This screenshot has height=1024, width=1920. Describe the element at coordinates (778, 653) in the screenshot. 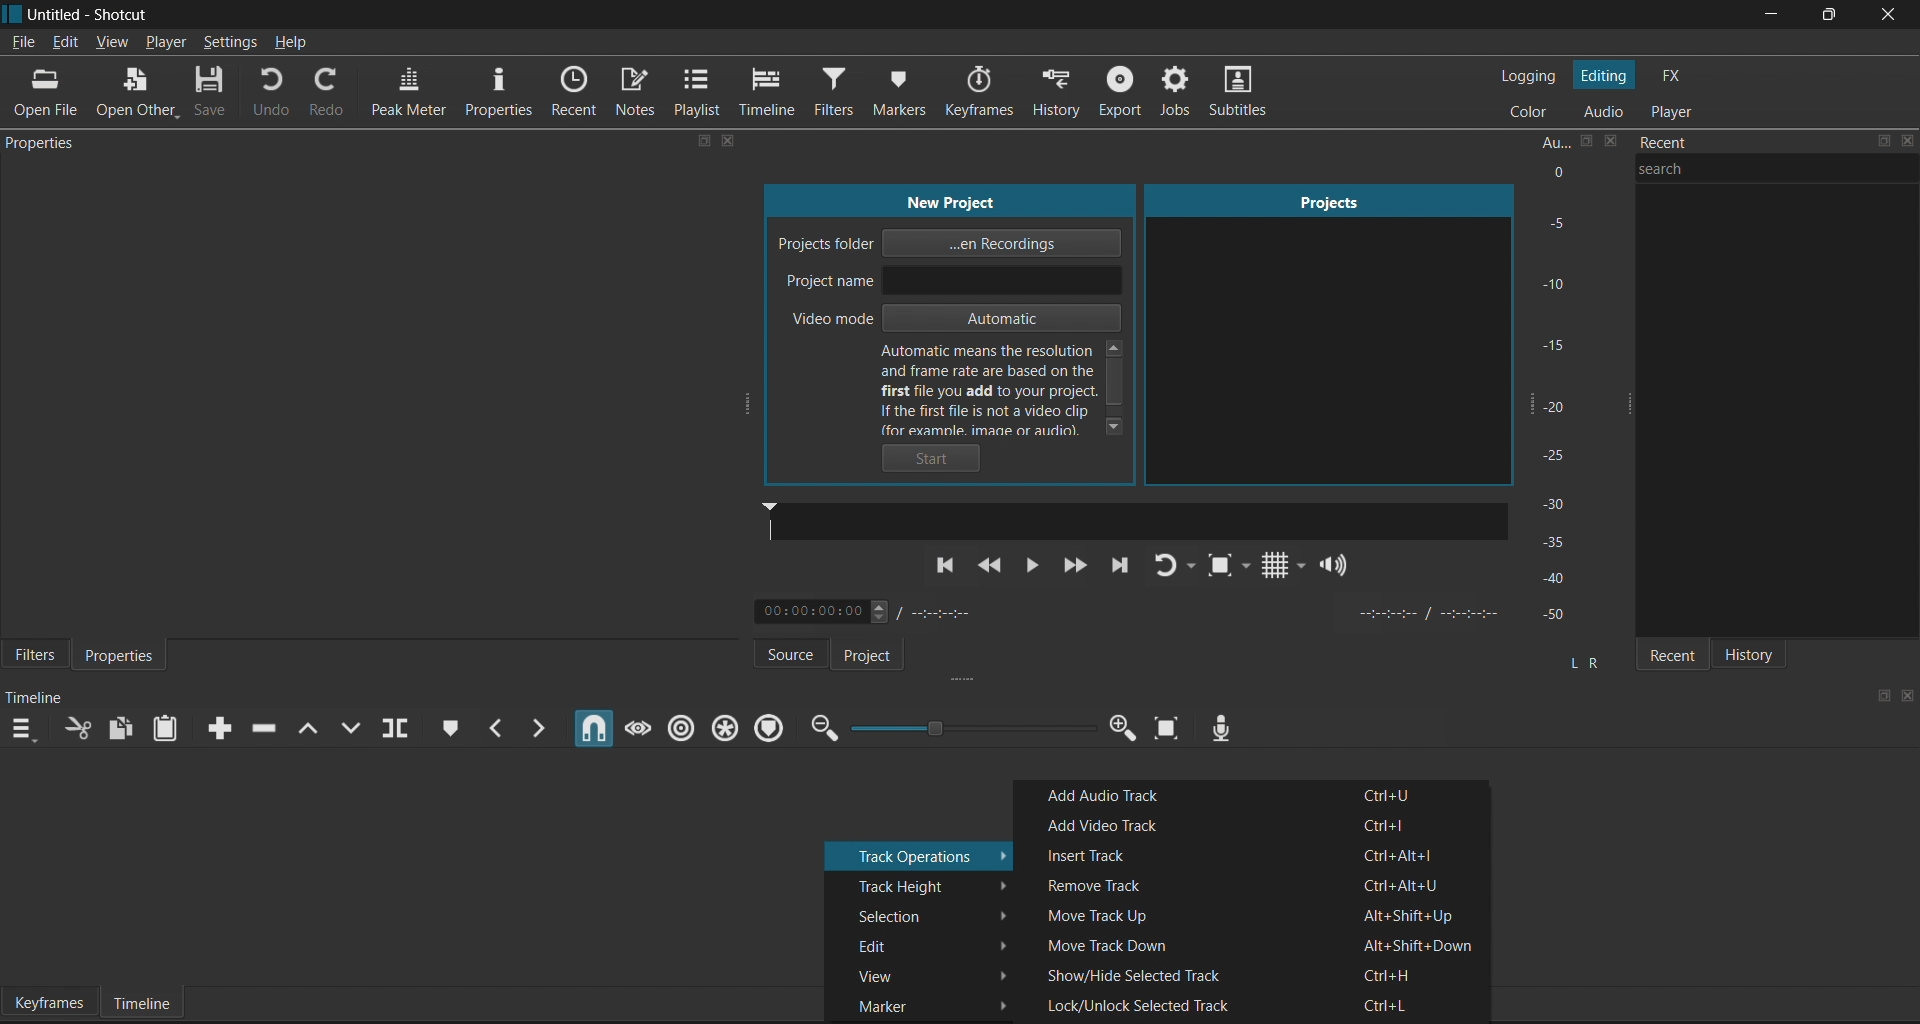

I see `Source` at that location.